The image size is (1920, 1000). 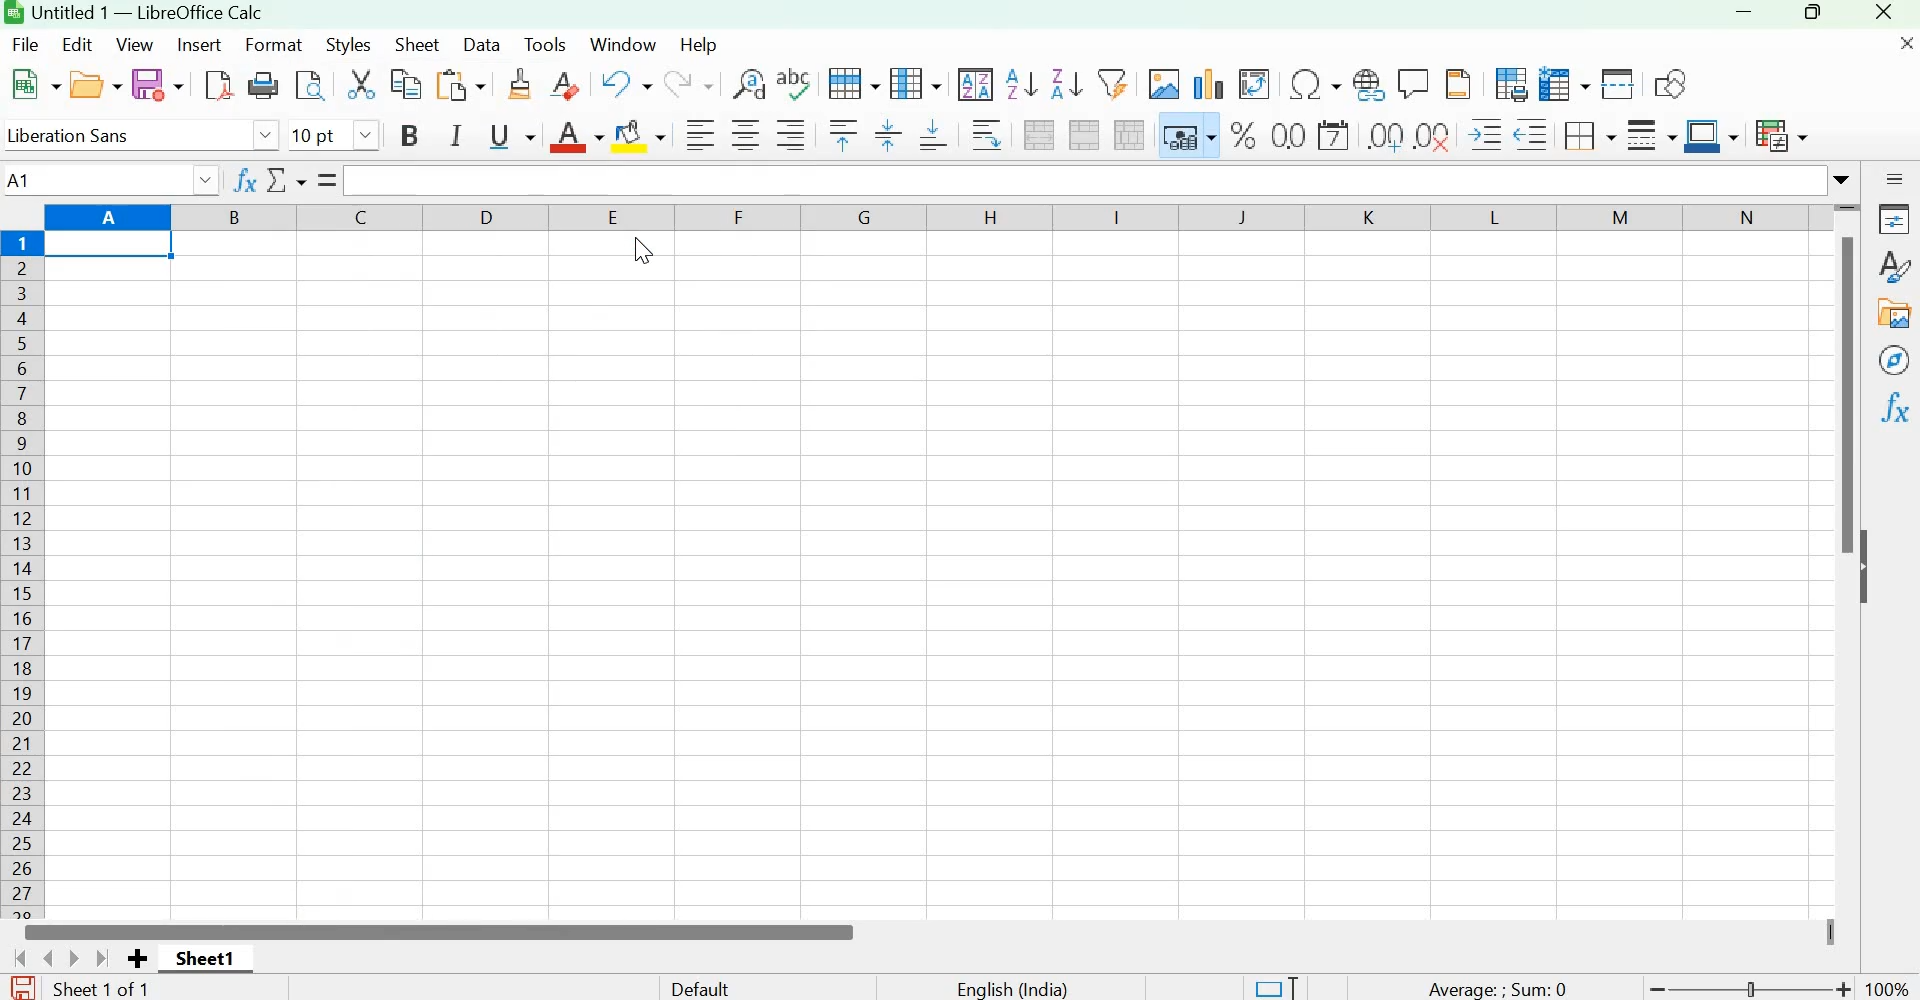 What do you see at coordinates (1846, 988) in the screenshot?
I see `Zoom in` at bounding box center [1846, 988].